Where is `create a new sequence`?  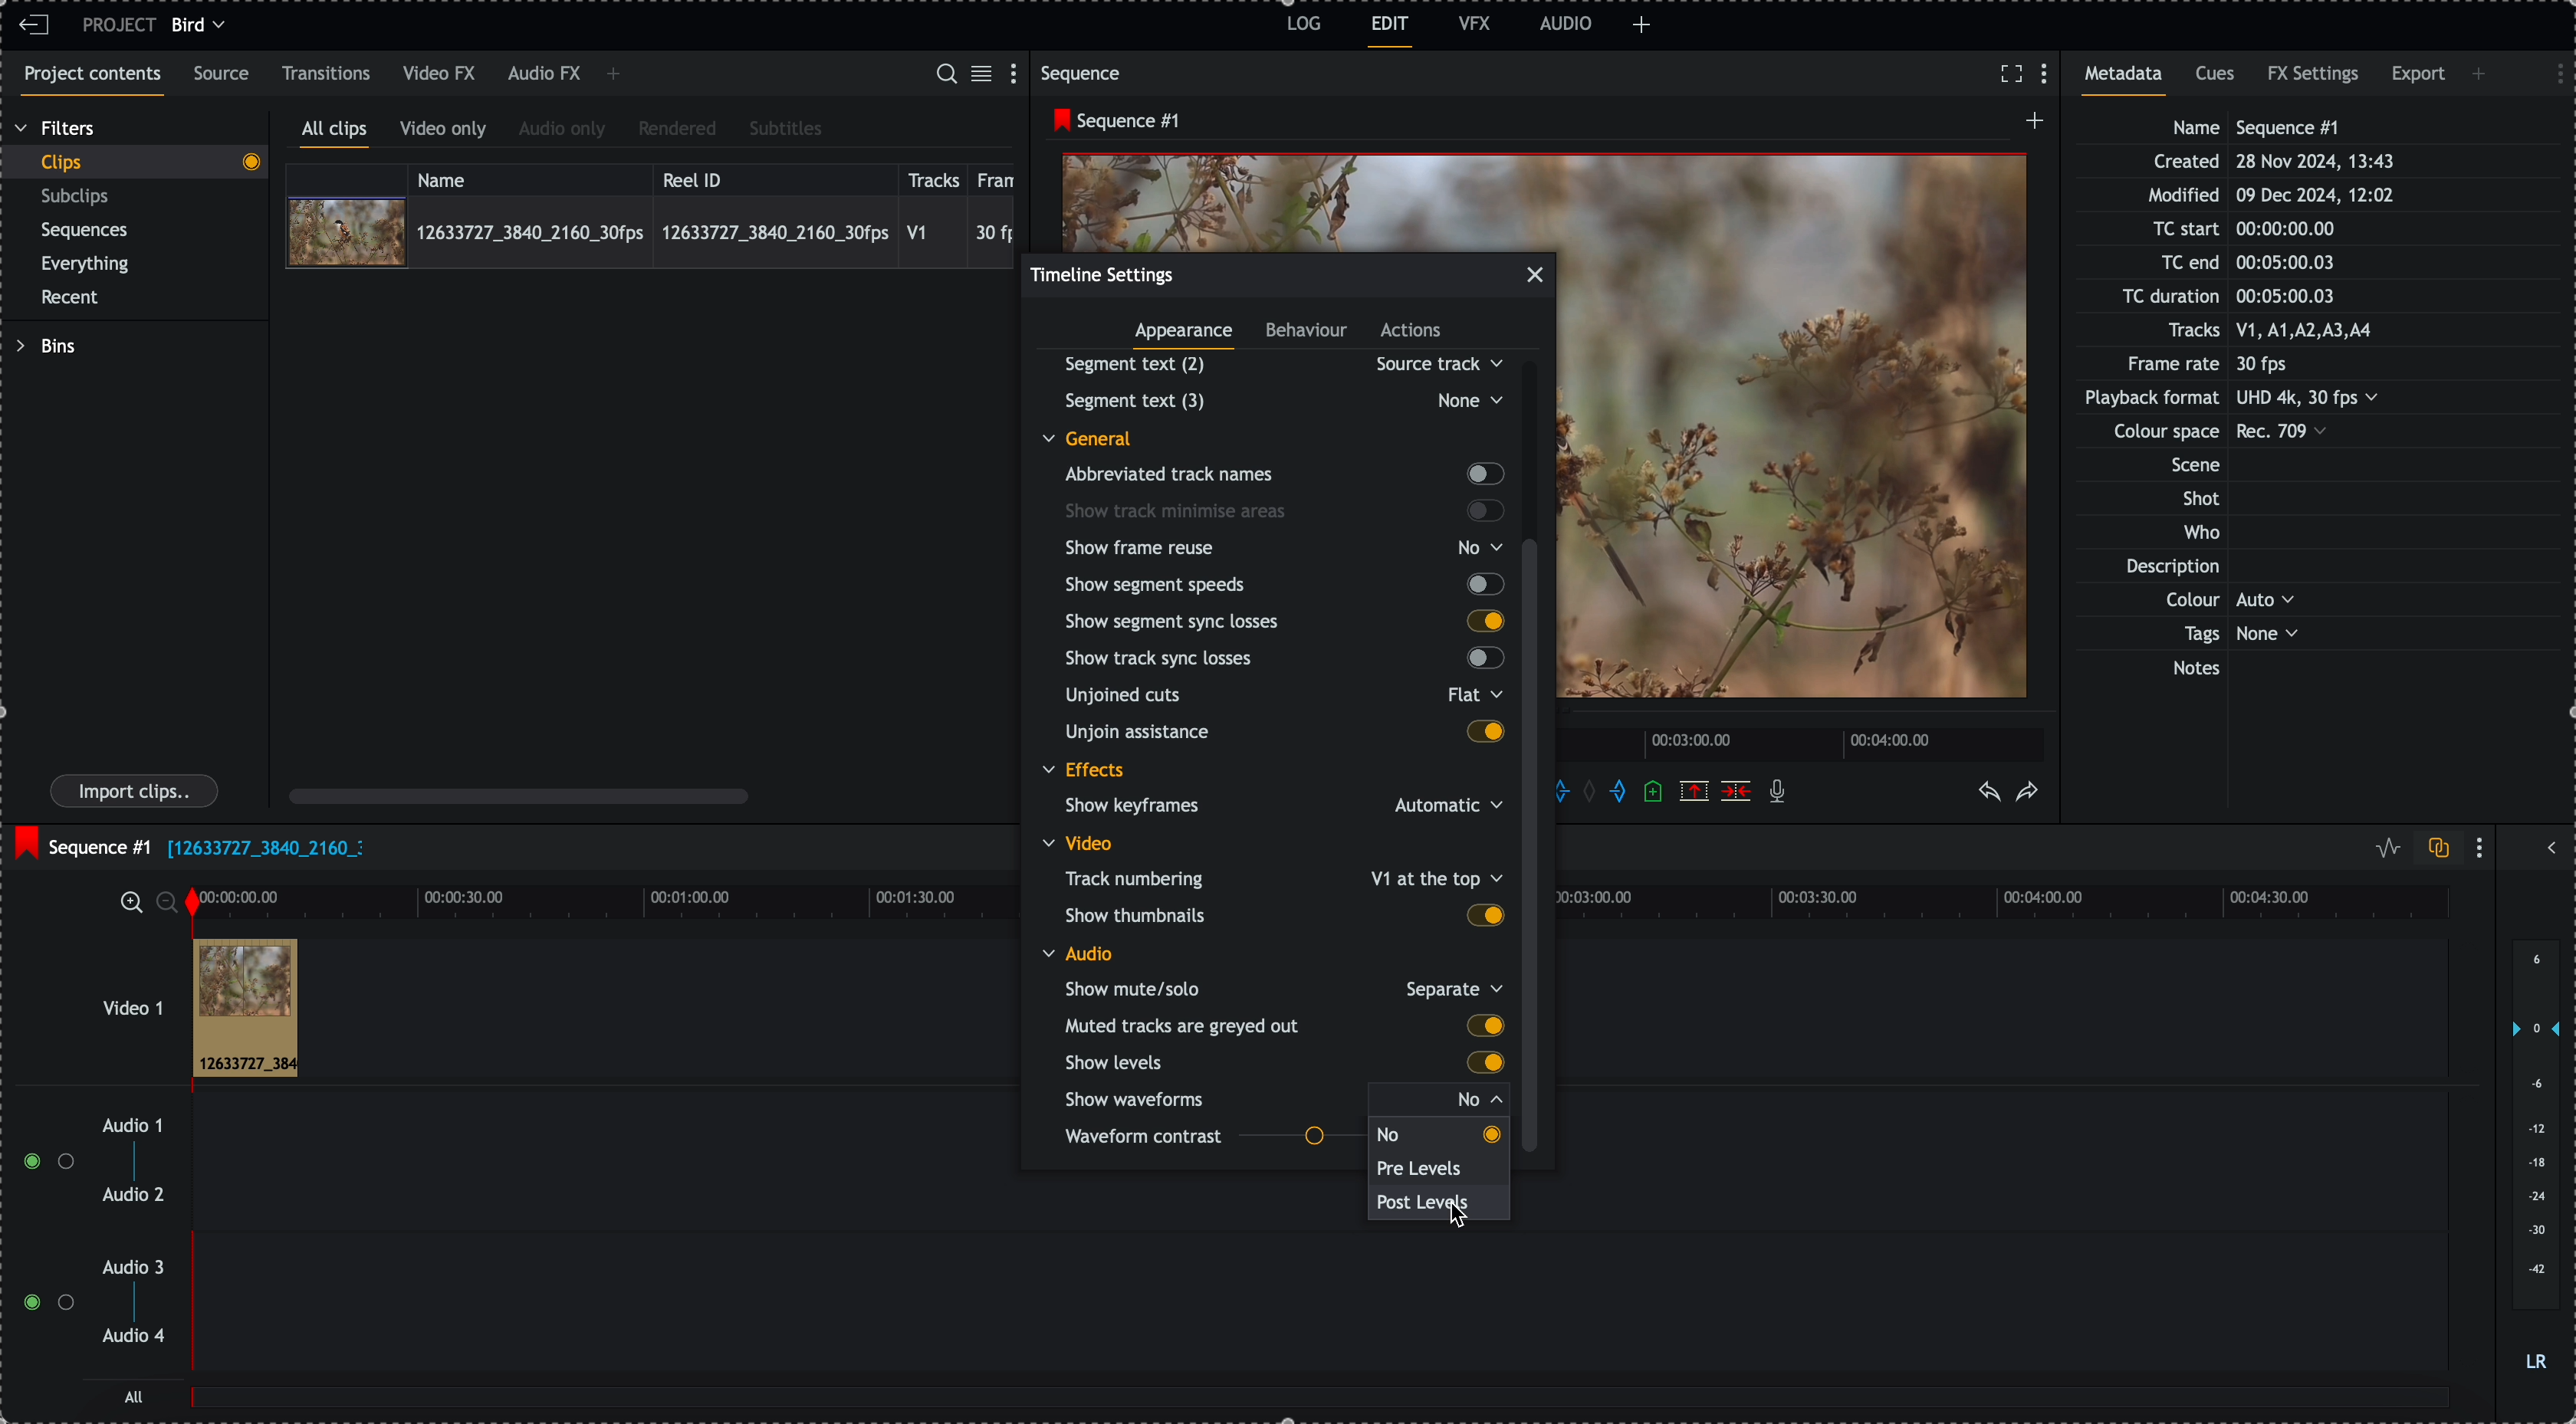 create a new sequence is located at coordinates (2030, 126).